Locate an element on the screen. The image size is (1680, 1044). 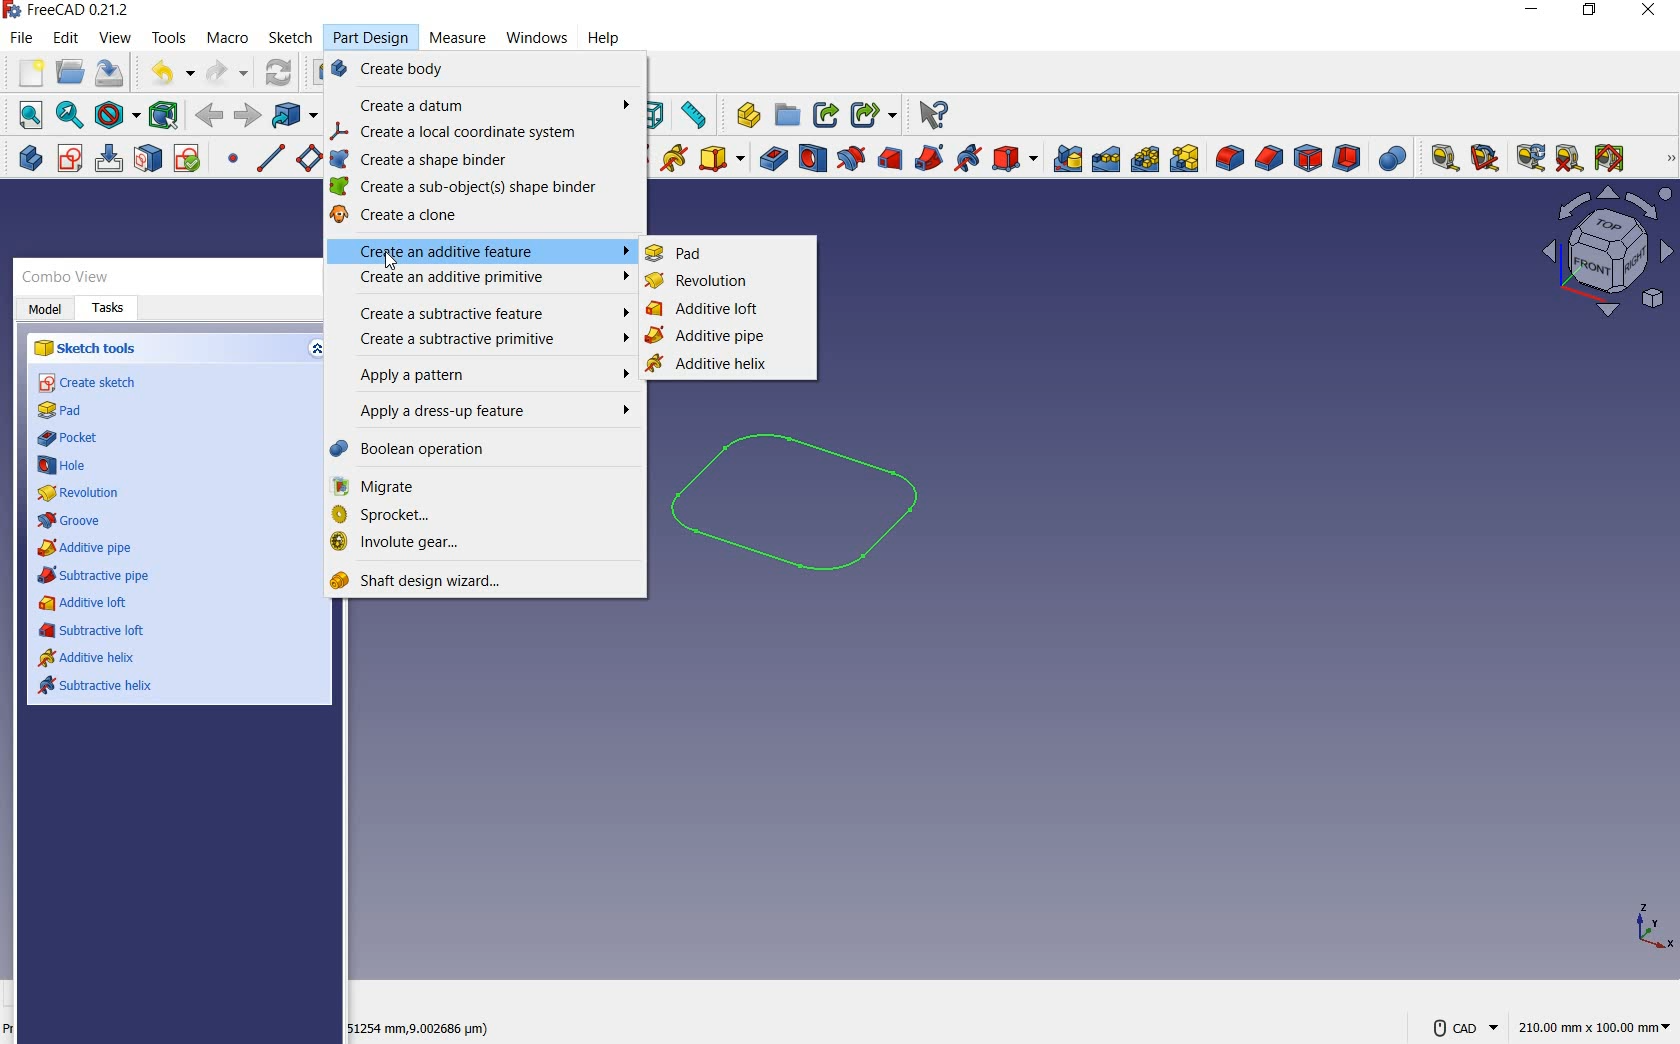
create sketch is located at coordinates (89, 383).